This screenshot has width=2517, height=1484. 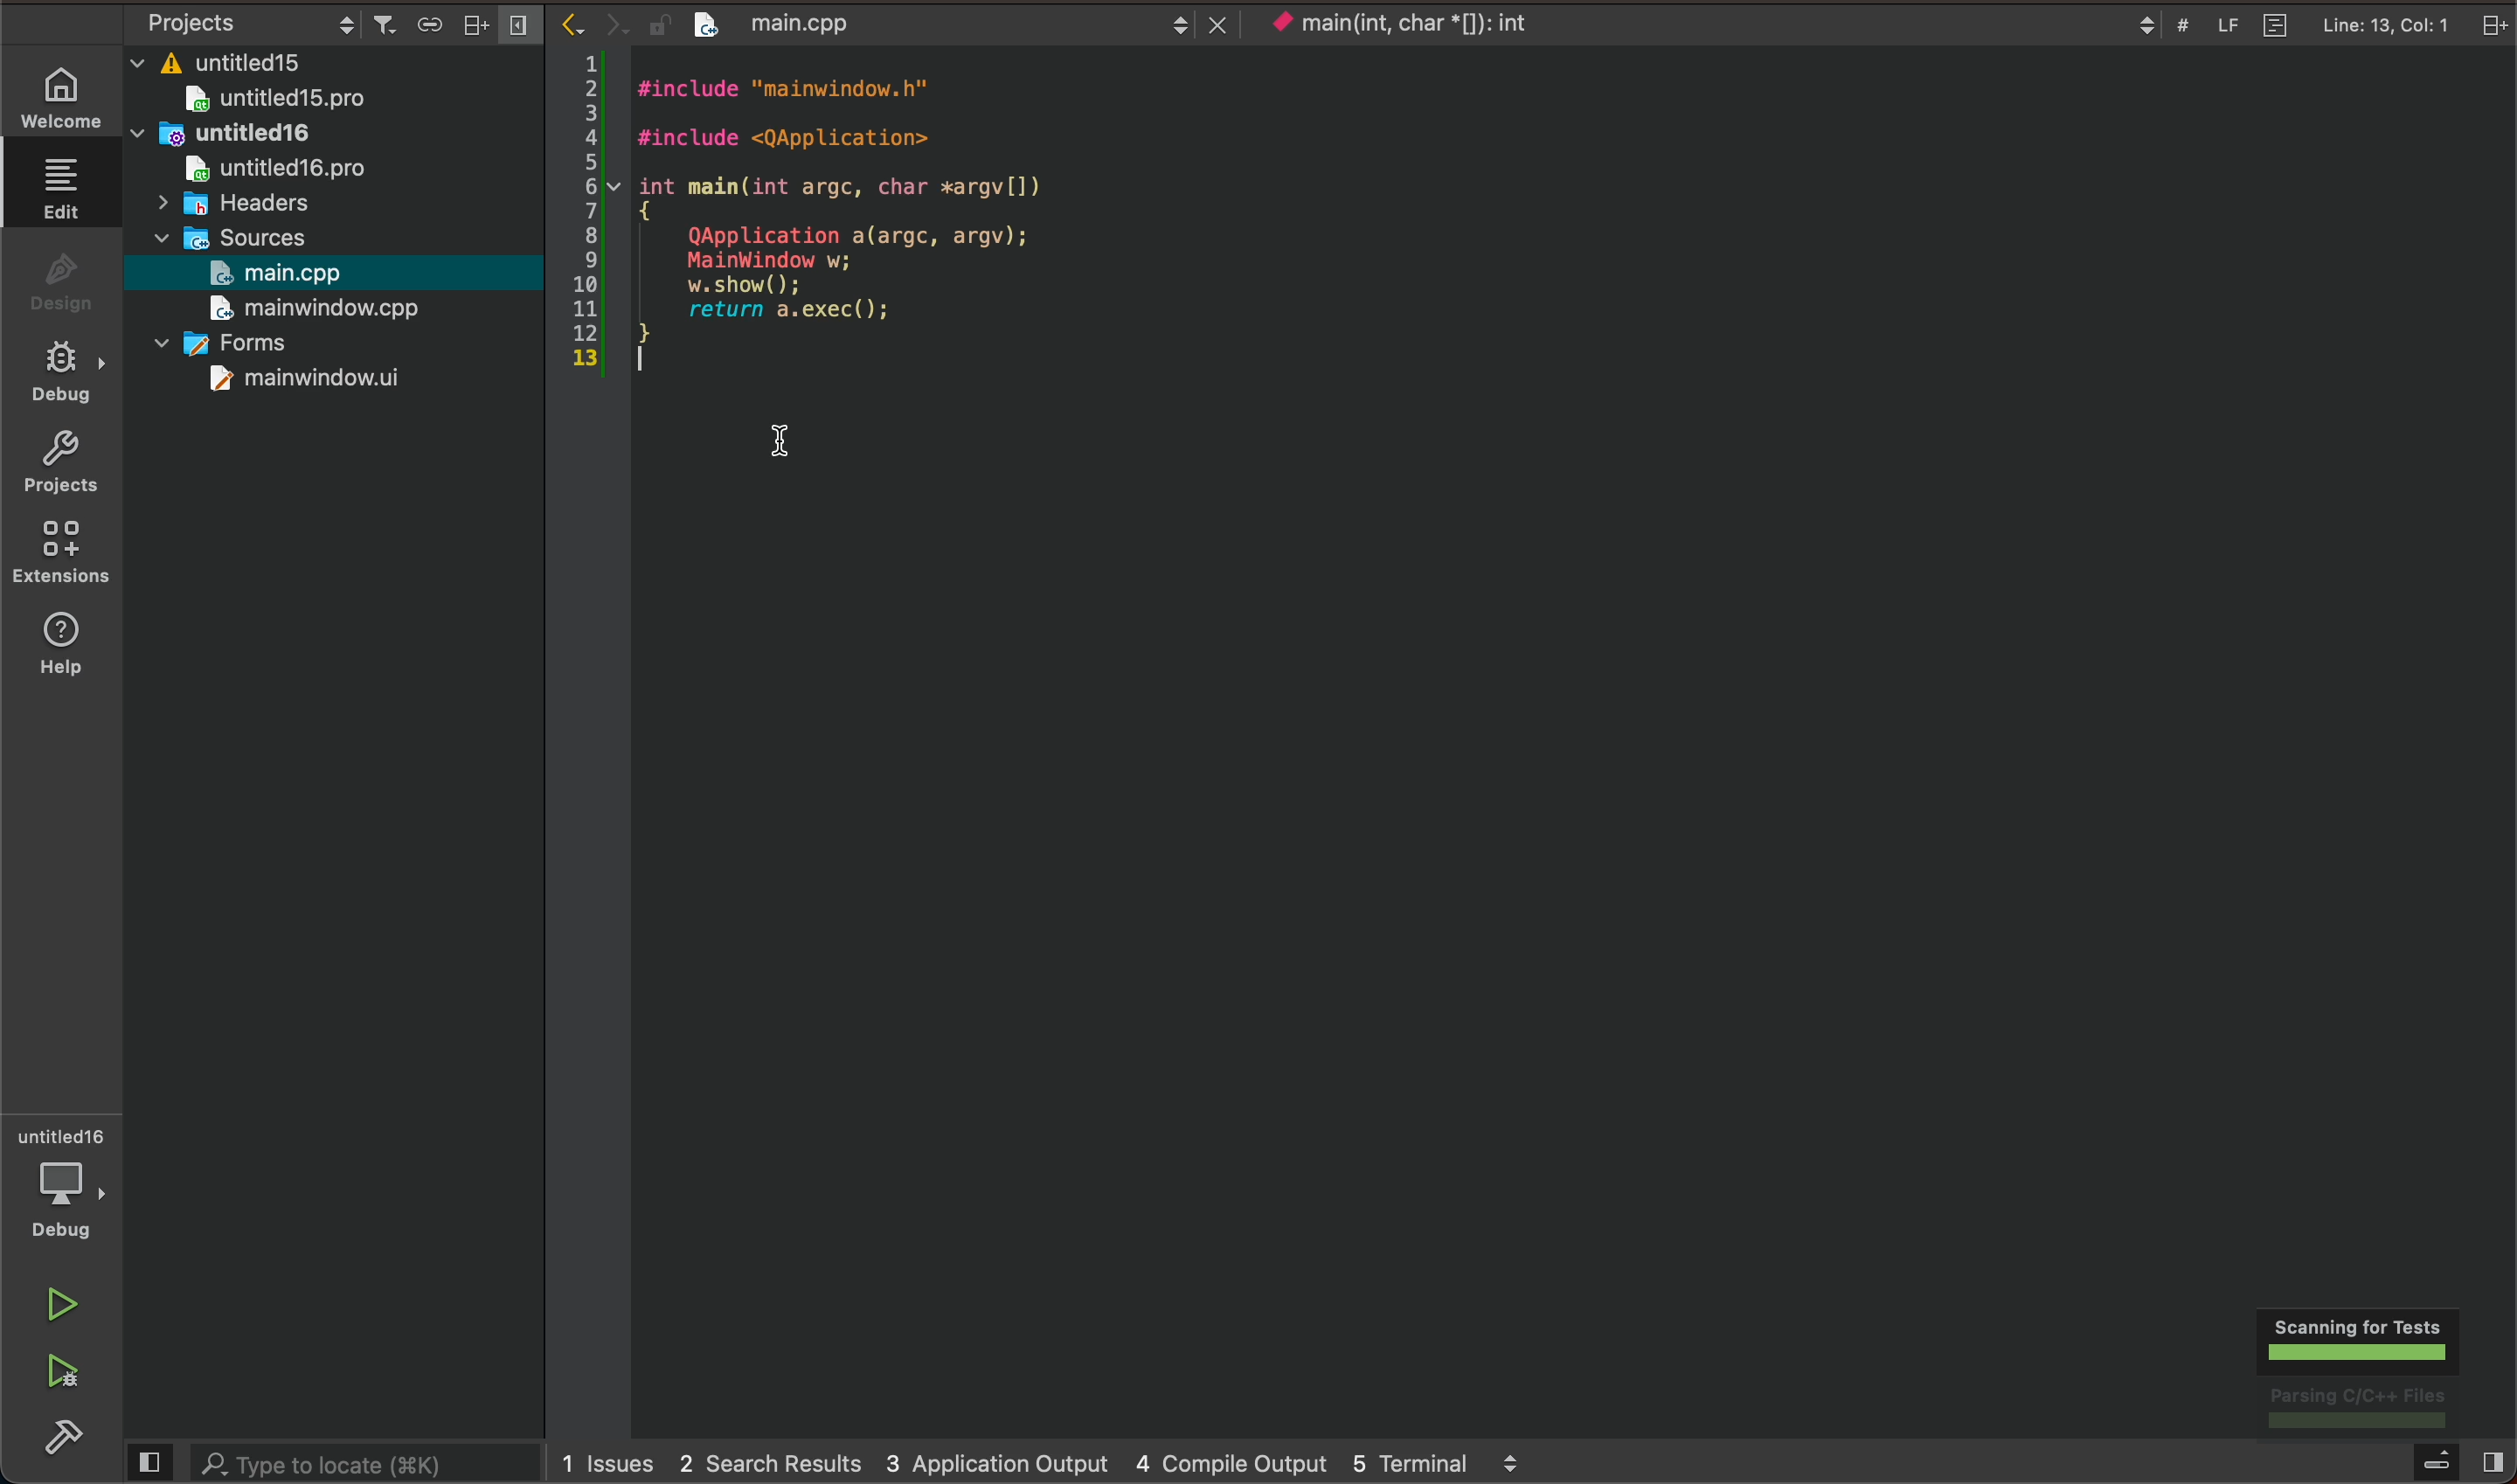 What do you see at coordinates (325, 22) in the screenshot?
I see `project settings ` at bounding box center [325, 22].